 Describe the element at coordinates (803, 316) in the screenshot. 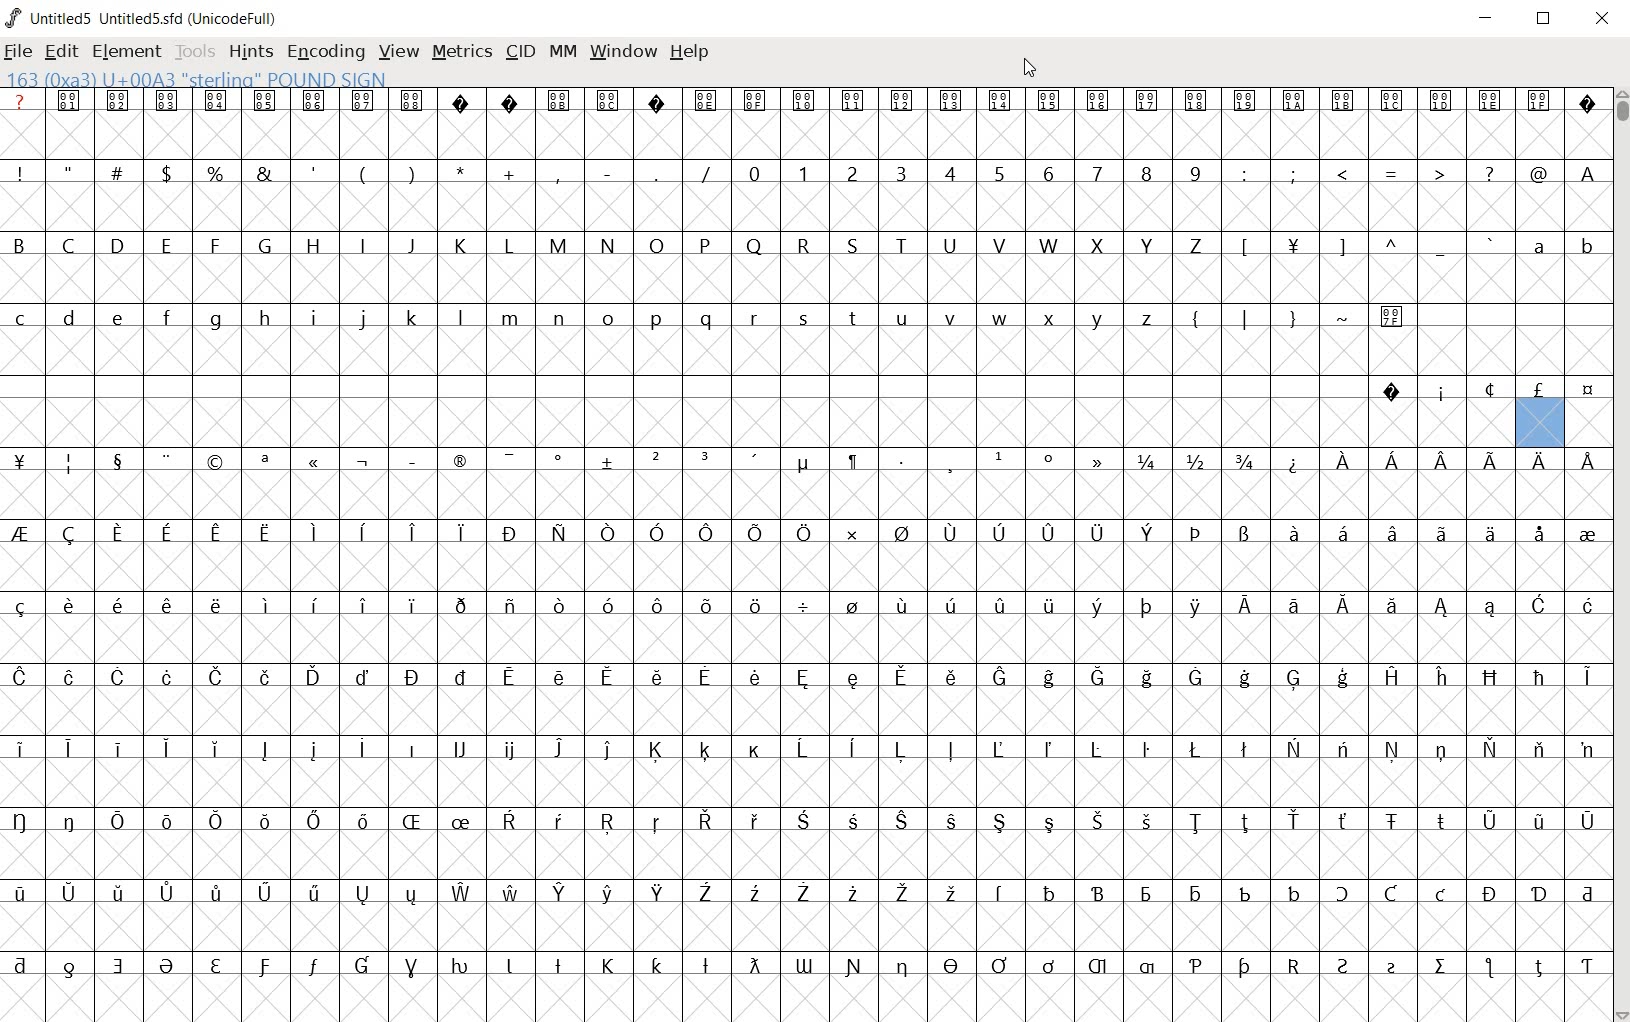

I see `s` at that location.